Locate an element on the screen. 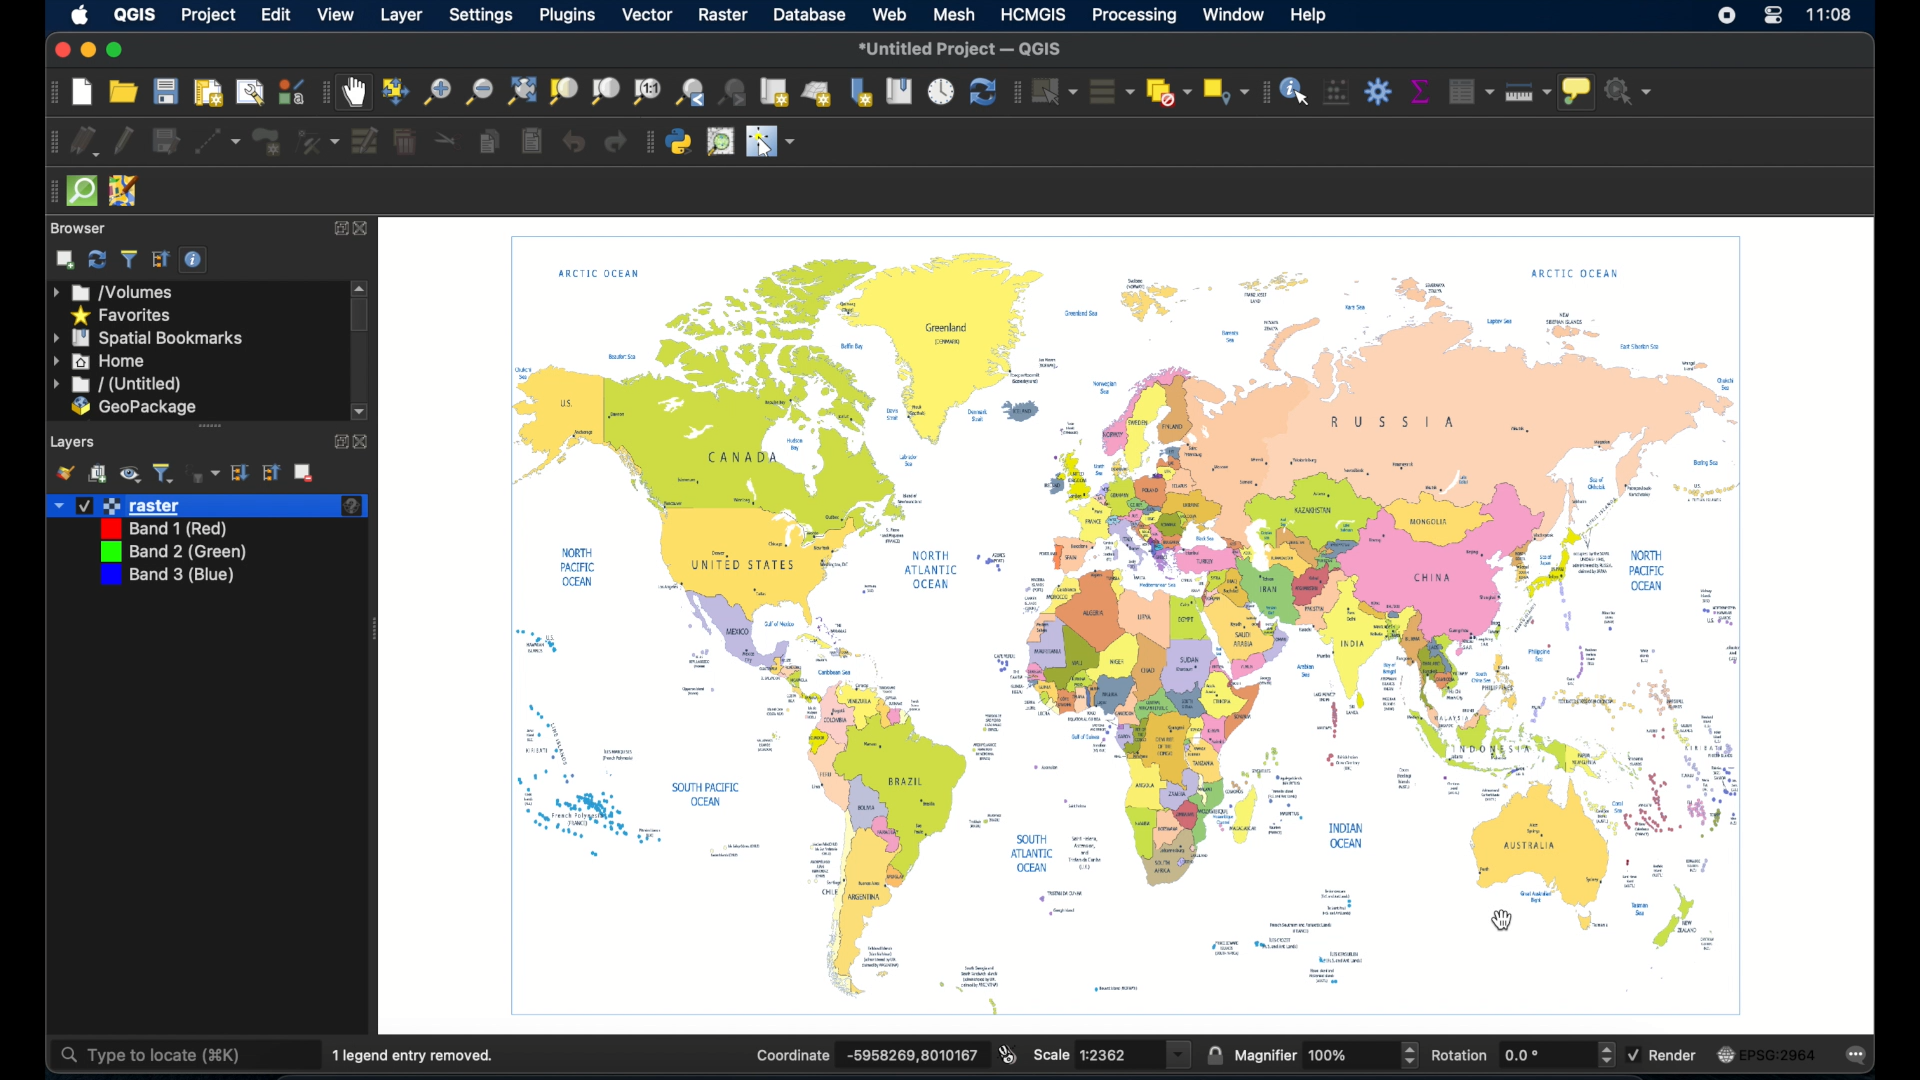 This screenshot has height=1080, width=1920. selection toolbar is located at coordinates (1015, 91).